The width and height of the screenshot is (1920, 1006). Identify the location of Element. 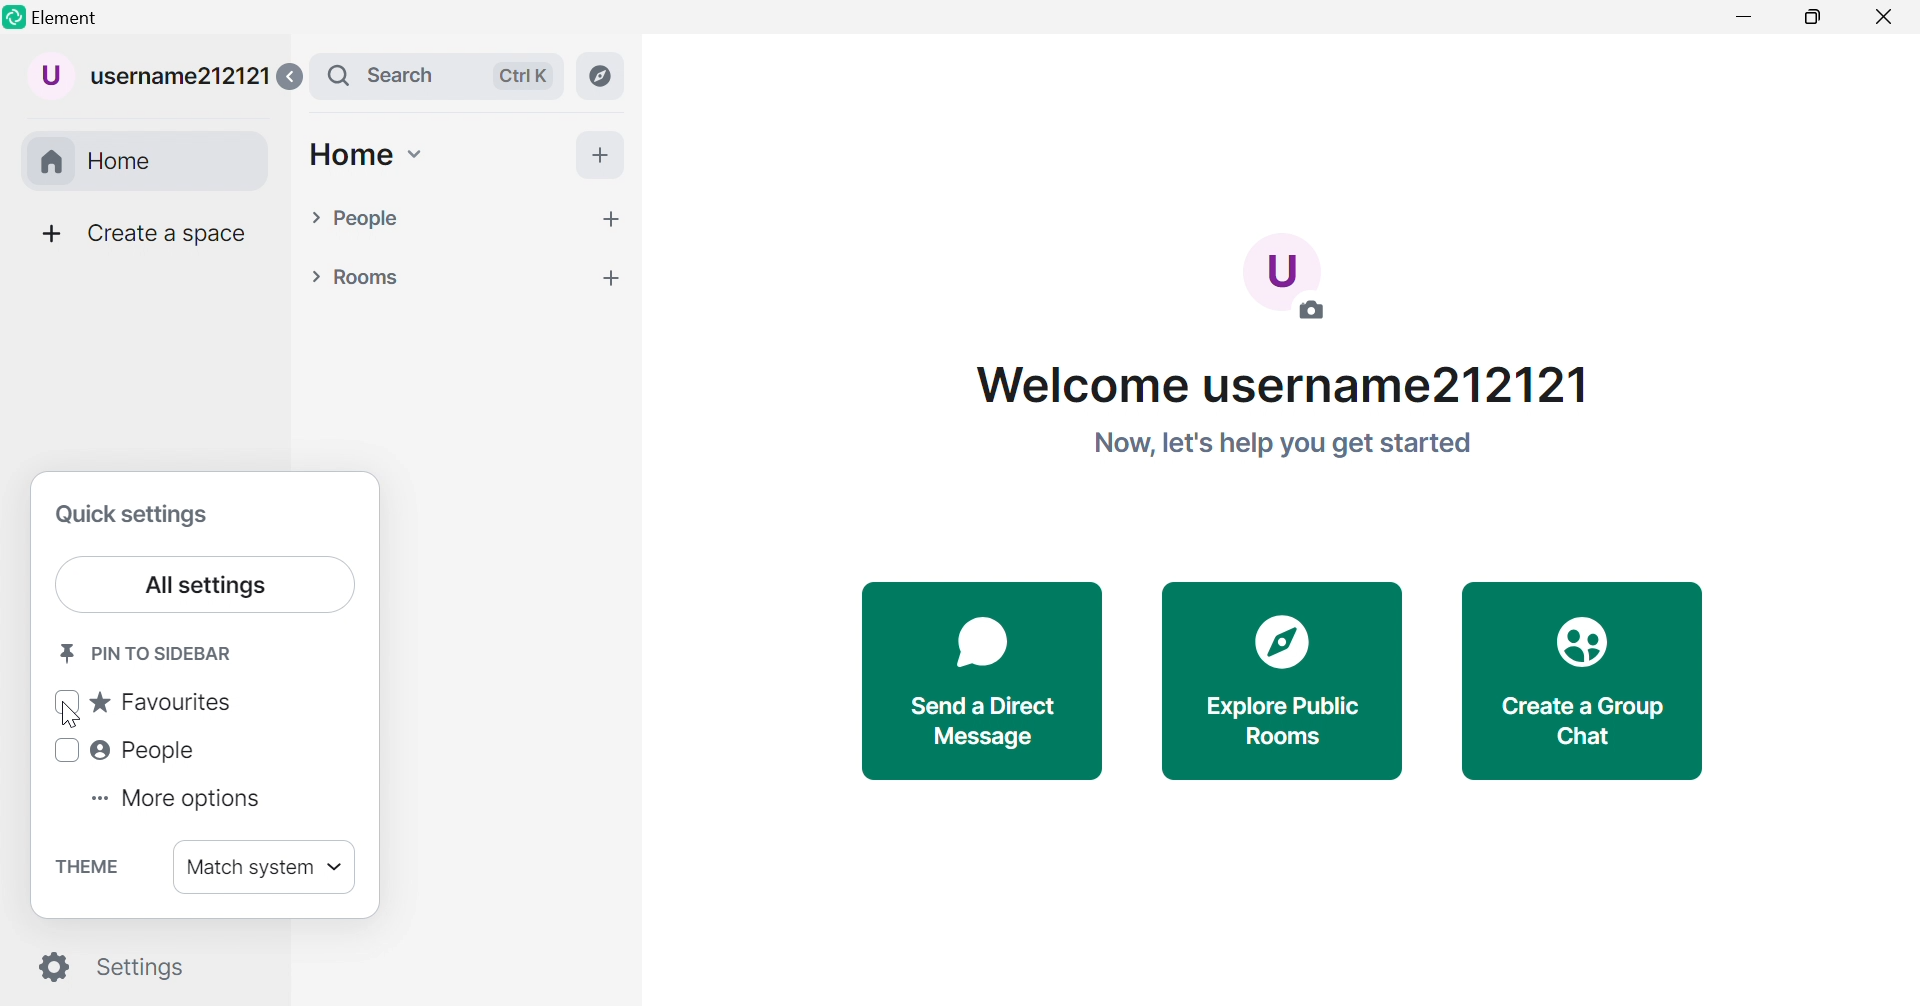
(72, 16).